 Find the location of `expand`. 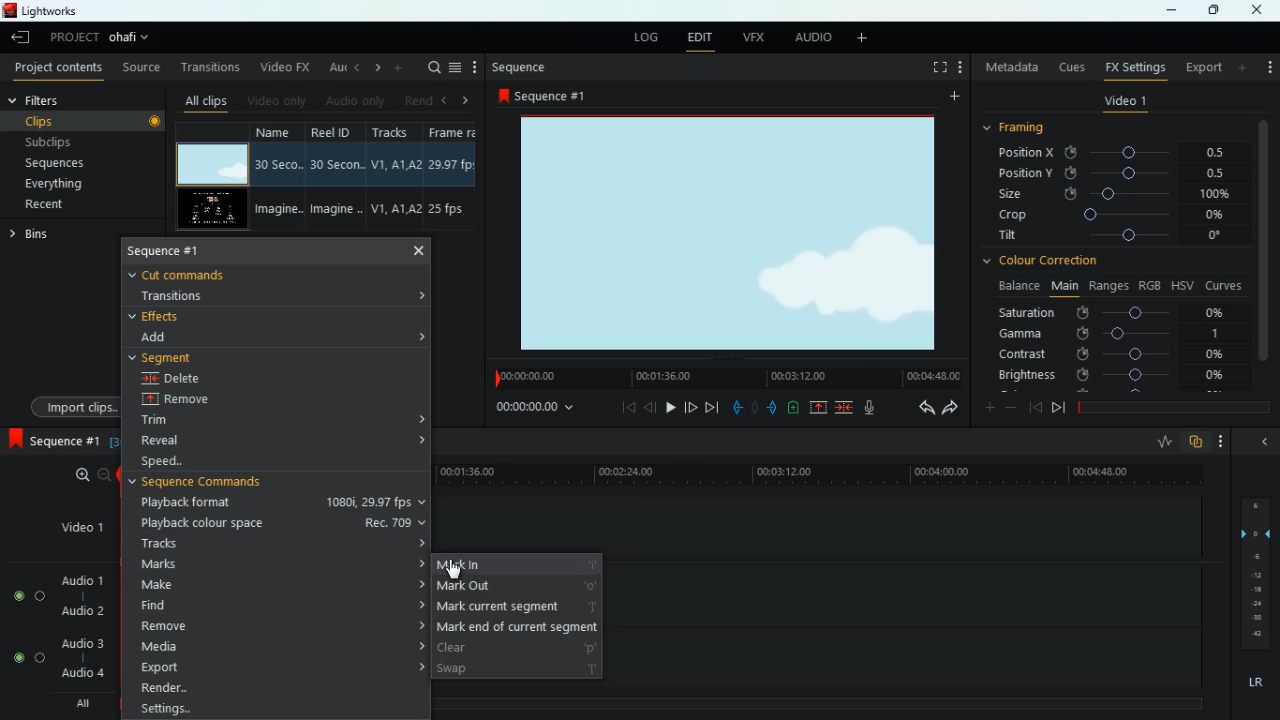

expand is located at coordinates (416, 296).